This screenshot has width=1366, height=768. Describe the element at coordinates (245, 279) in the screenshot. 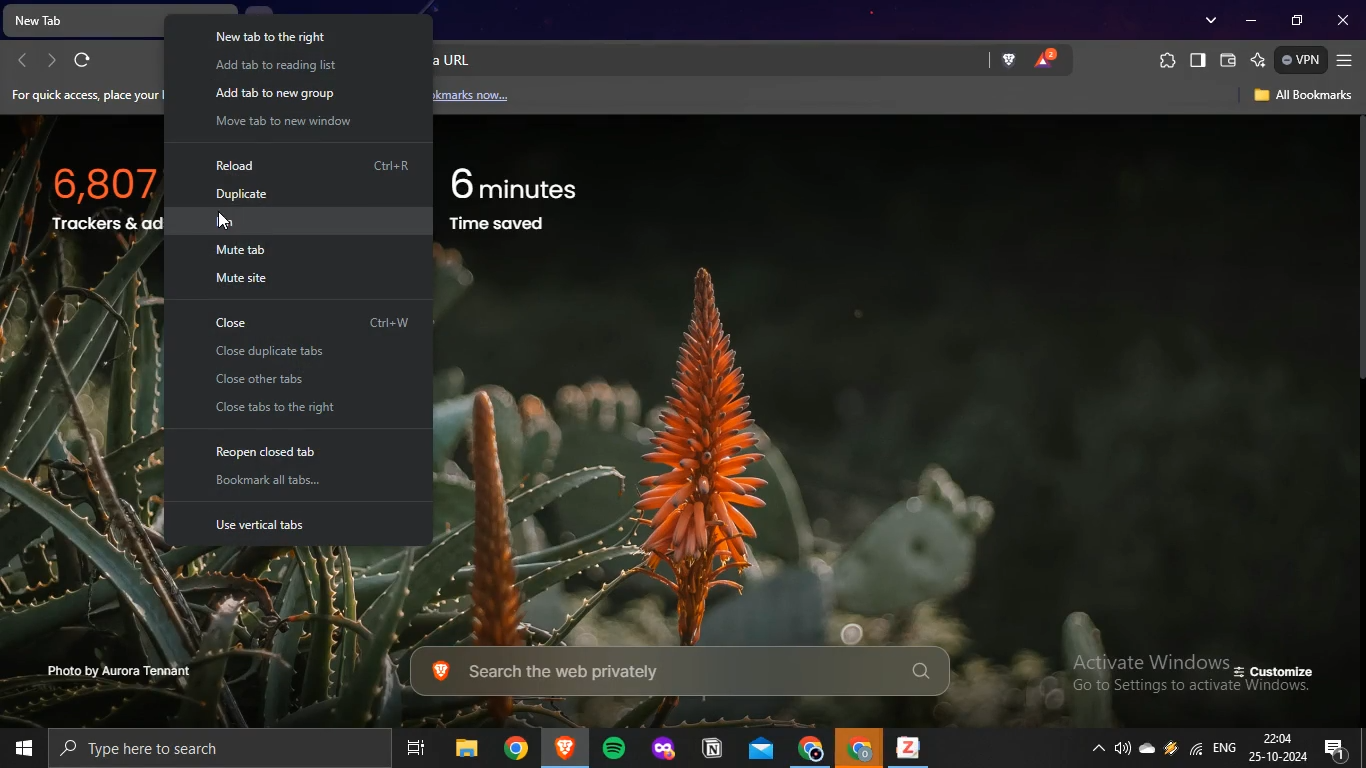

I see `mute site` at that location.